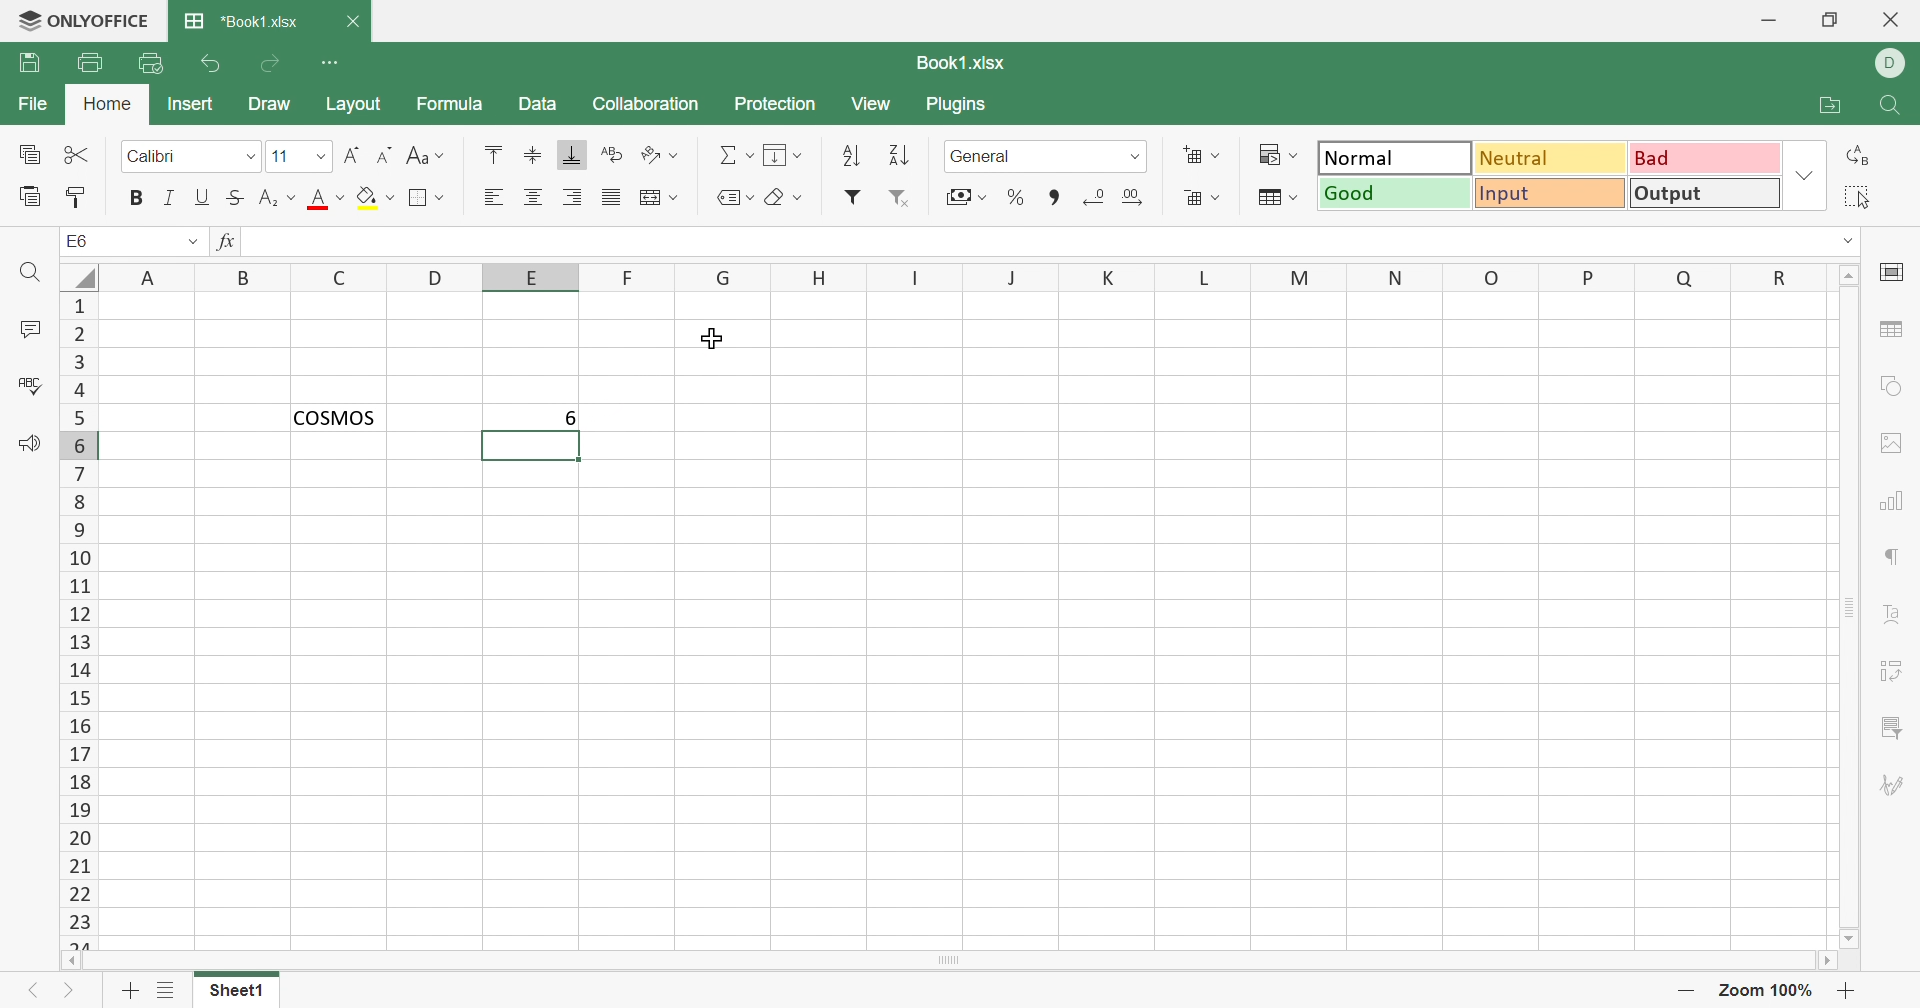  I want to click on Redo, so click(270, 69).